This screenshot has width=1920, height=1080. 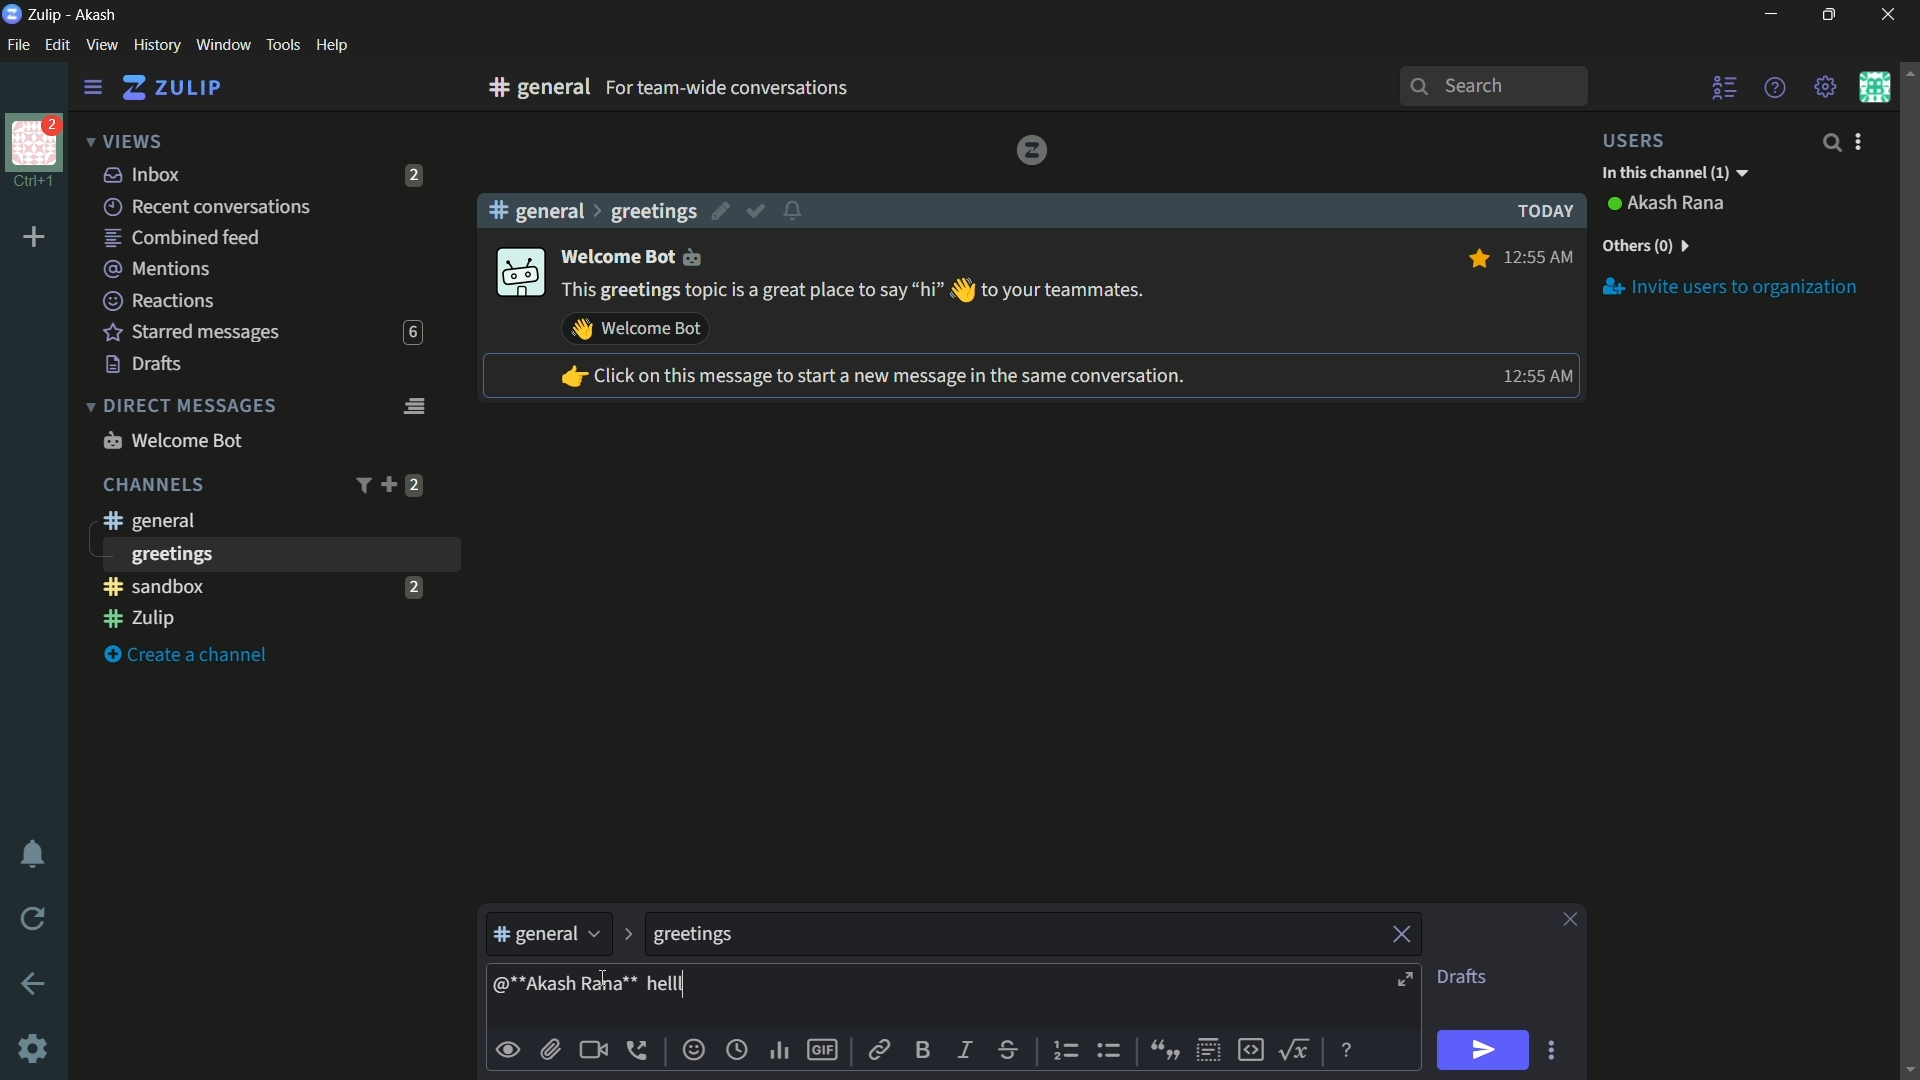 What do you see at coordinates (413, 586) in the screenshot?
I see `2 unread messages` at bounding box center [413, 586].